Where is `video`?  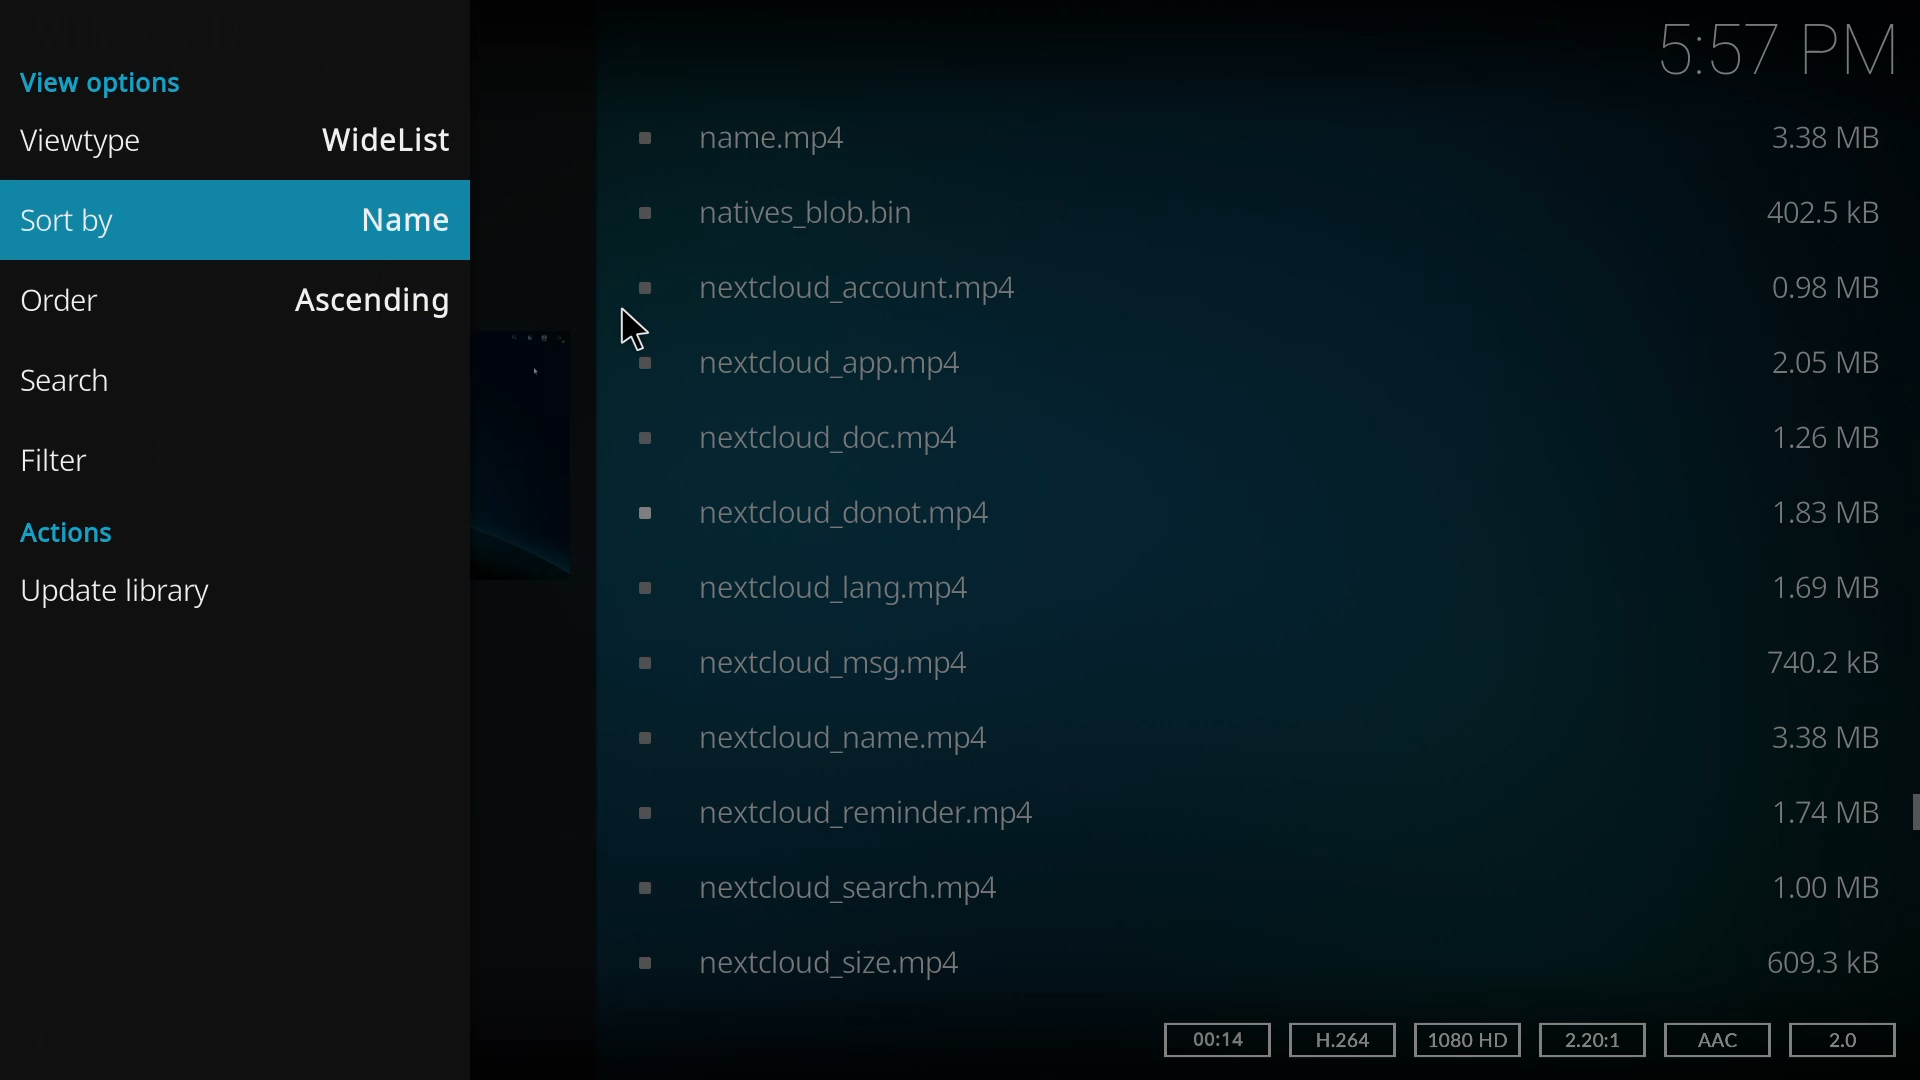 video is located at coordinates (832, 812).